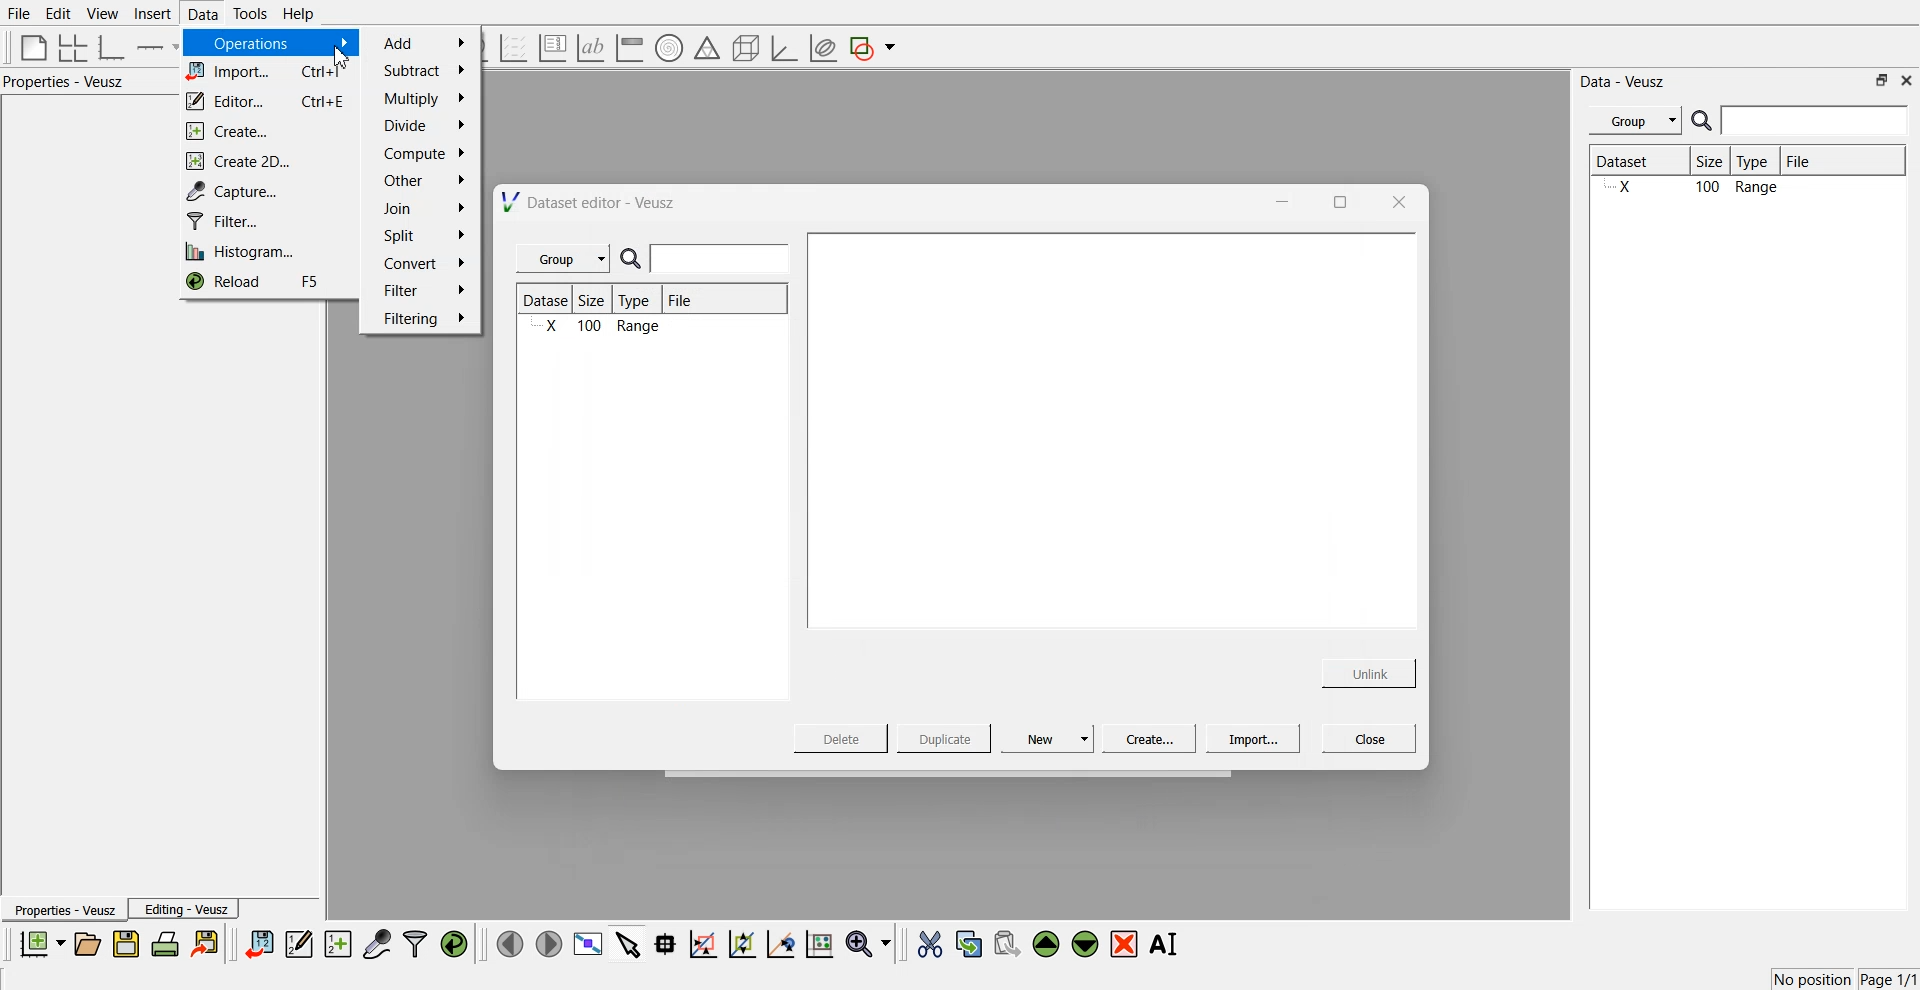 The height and width of the screenshot is (990, 1920). I want to click on Multiply, so click(423, 97).